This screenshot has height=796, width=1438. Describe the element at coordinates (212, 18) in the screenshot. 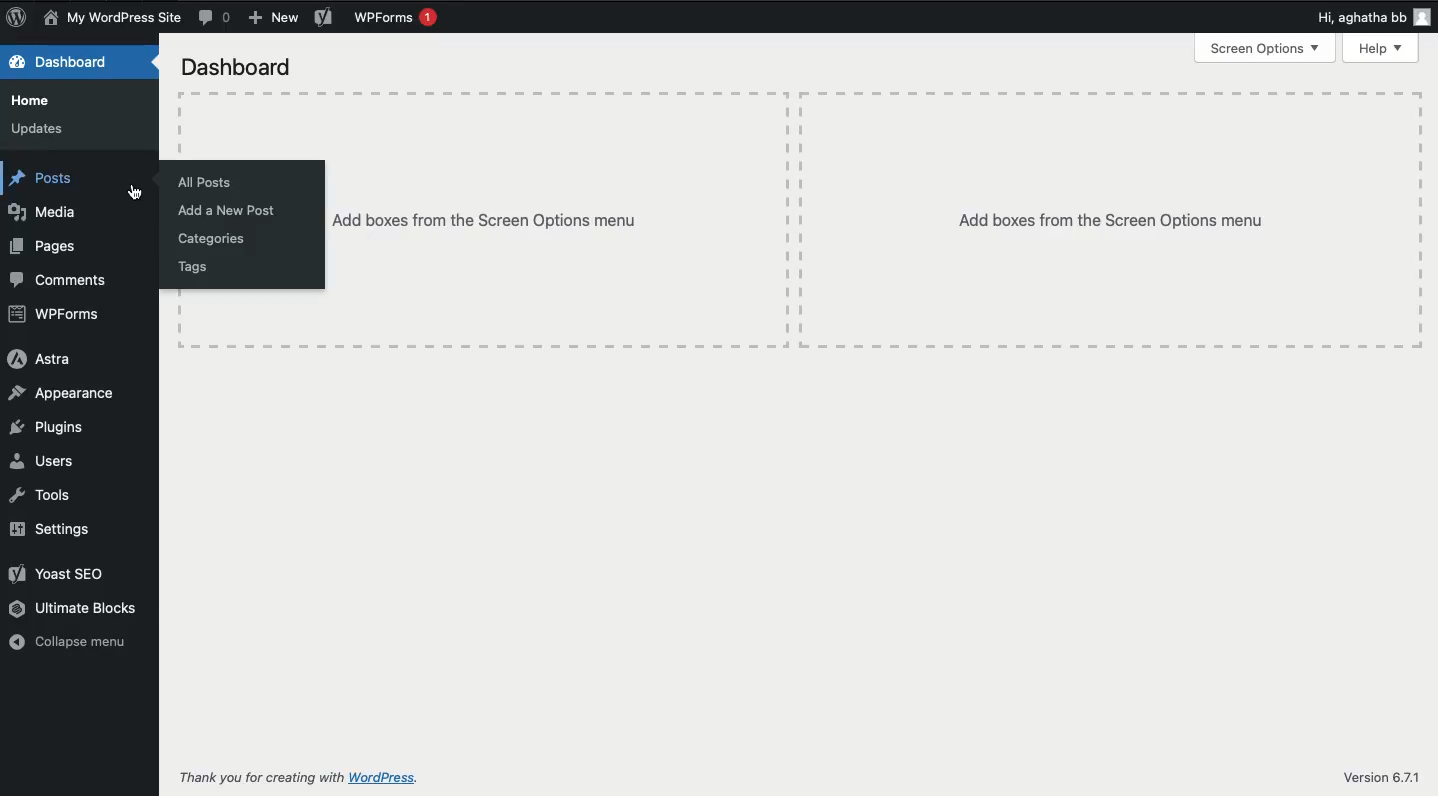

I see `Comment` at that location.